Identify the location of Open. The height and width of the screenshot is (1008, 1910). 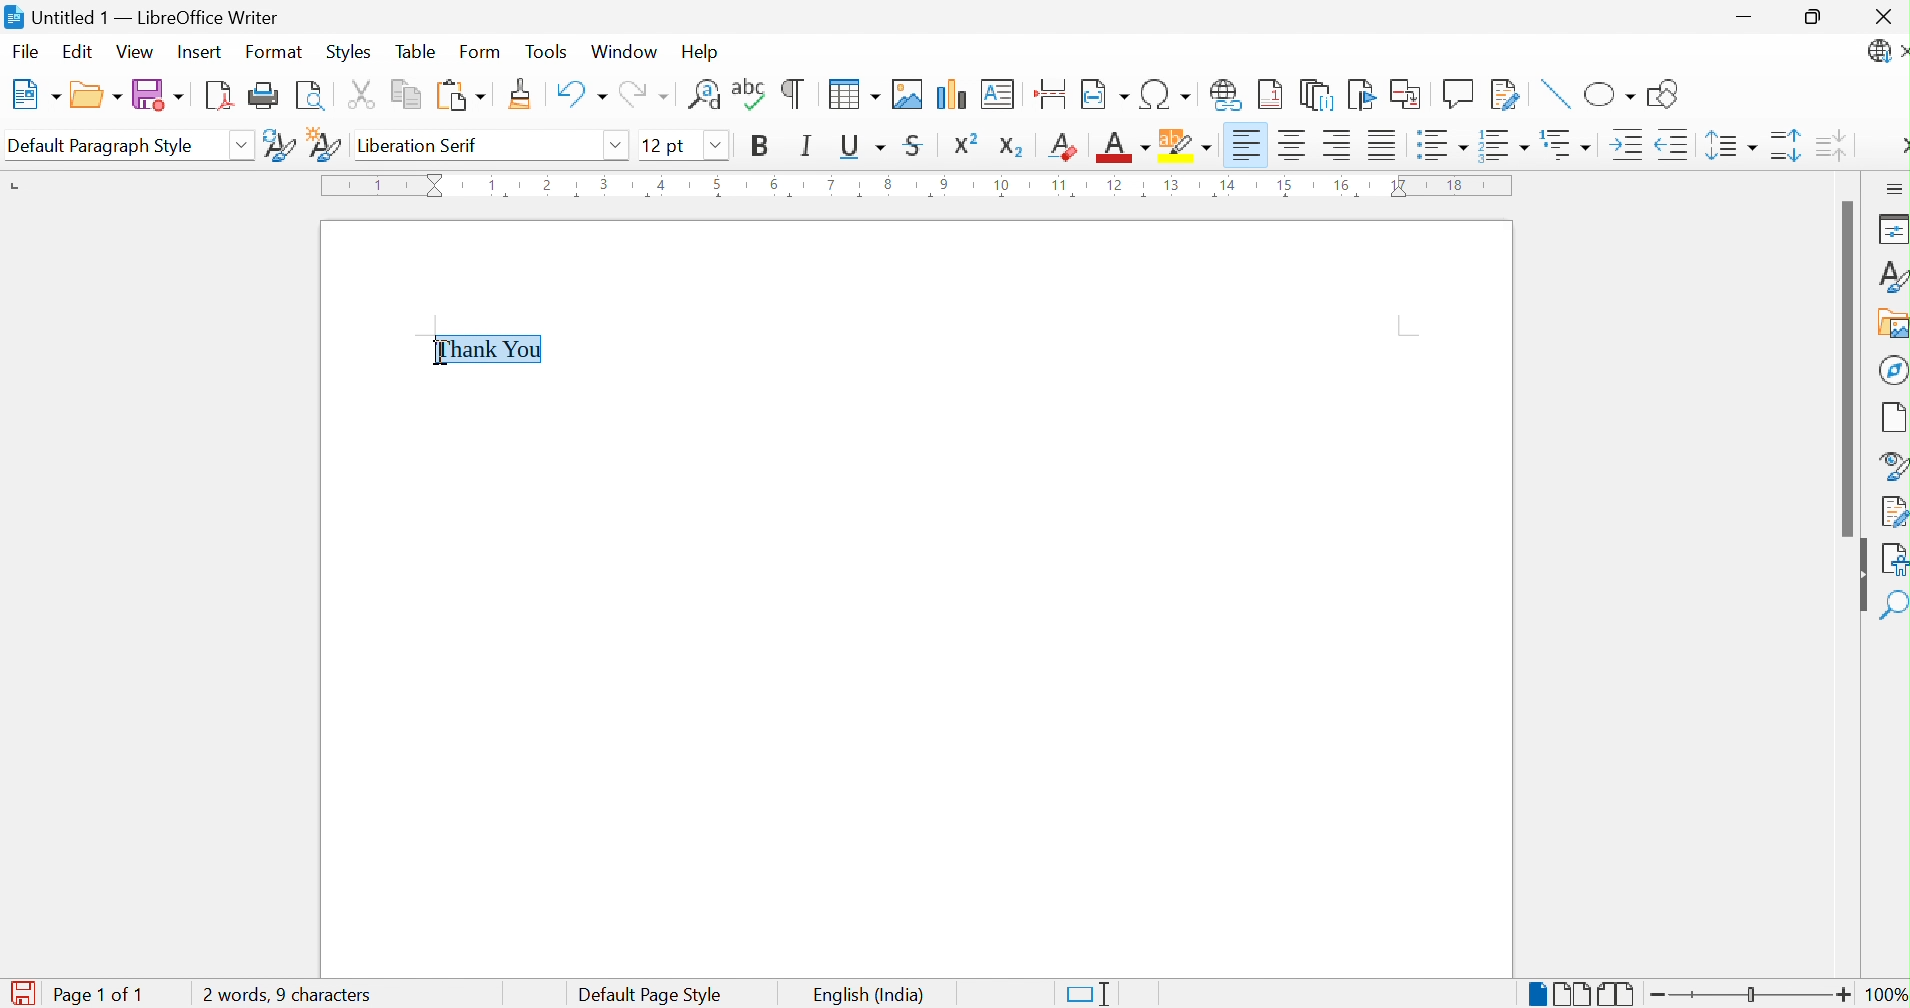
(97, 93).